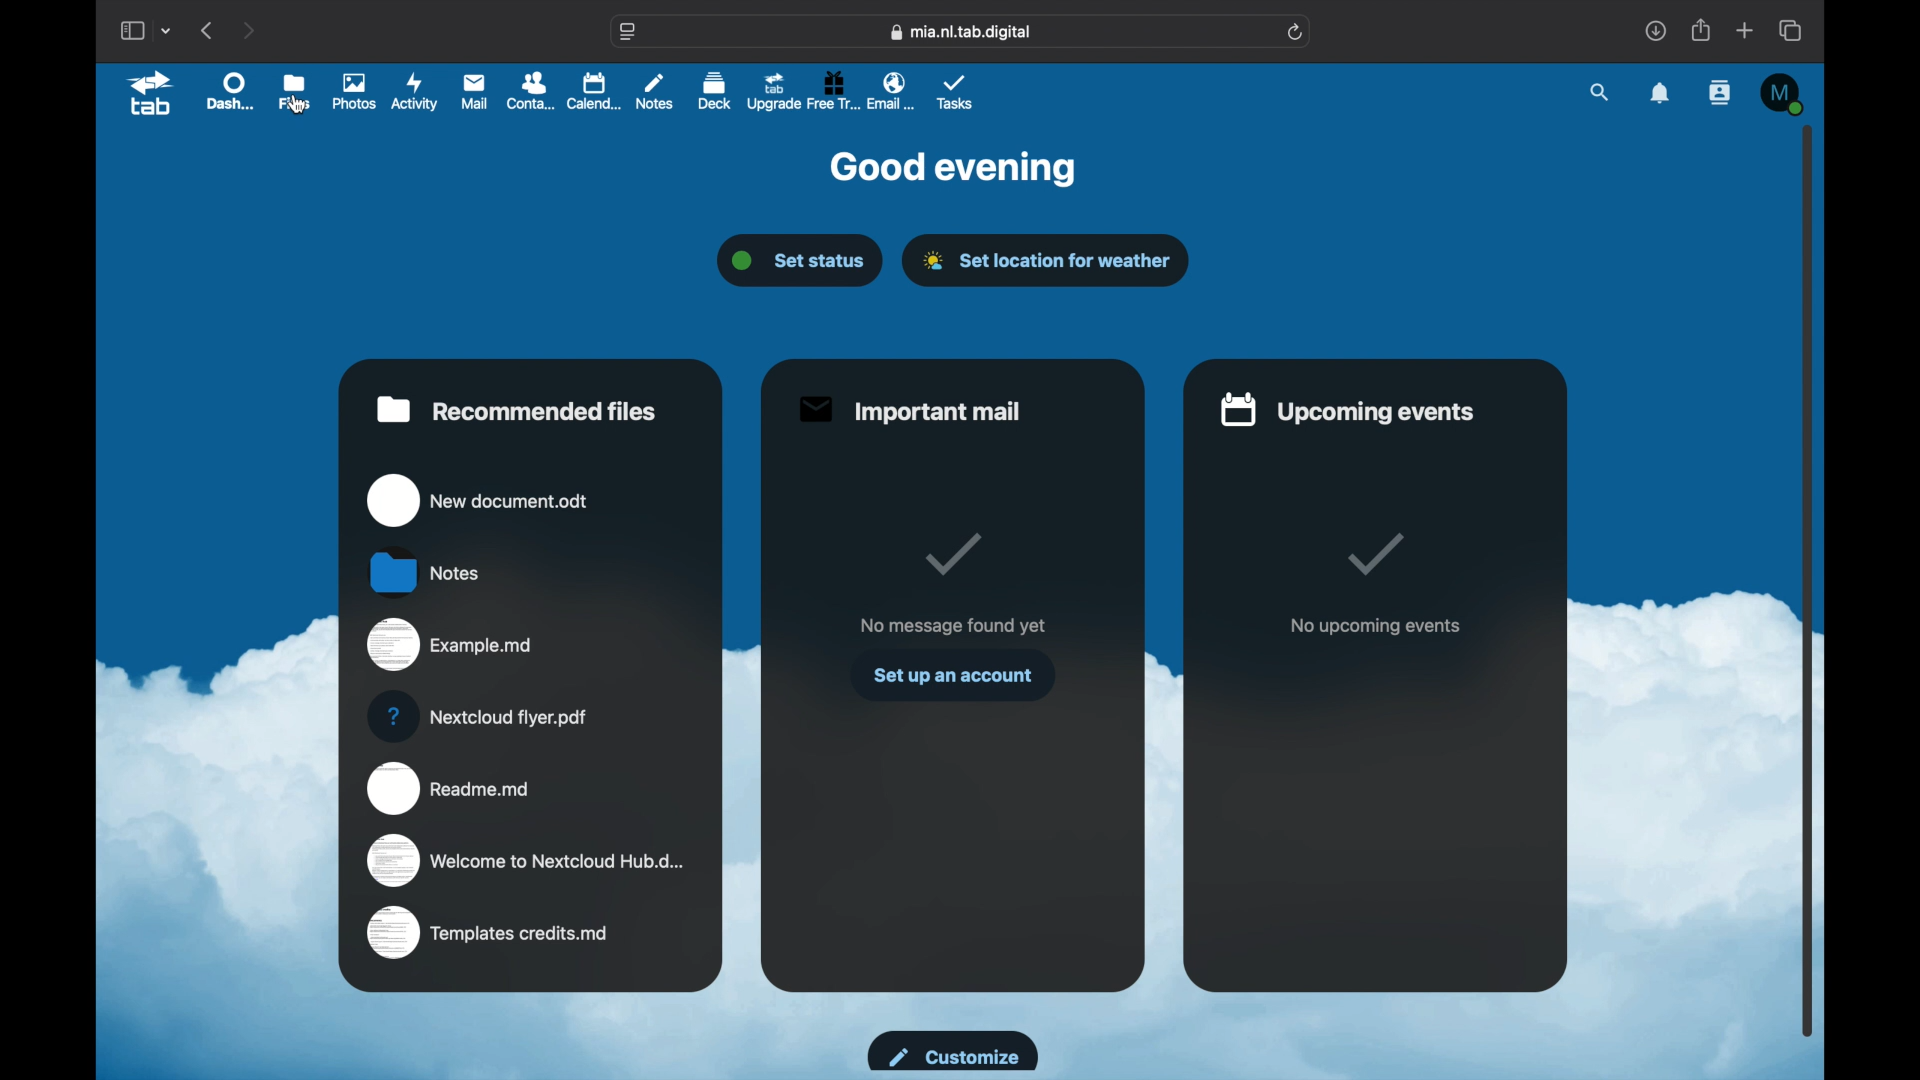 The image size is (1920, 1080). What do you see at coordinates (1046, 260) in the screenshot?
I see `set location for weather` at bounding box center [1046, 260].